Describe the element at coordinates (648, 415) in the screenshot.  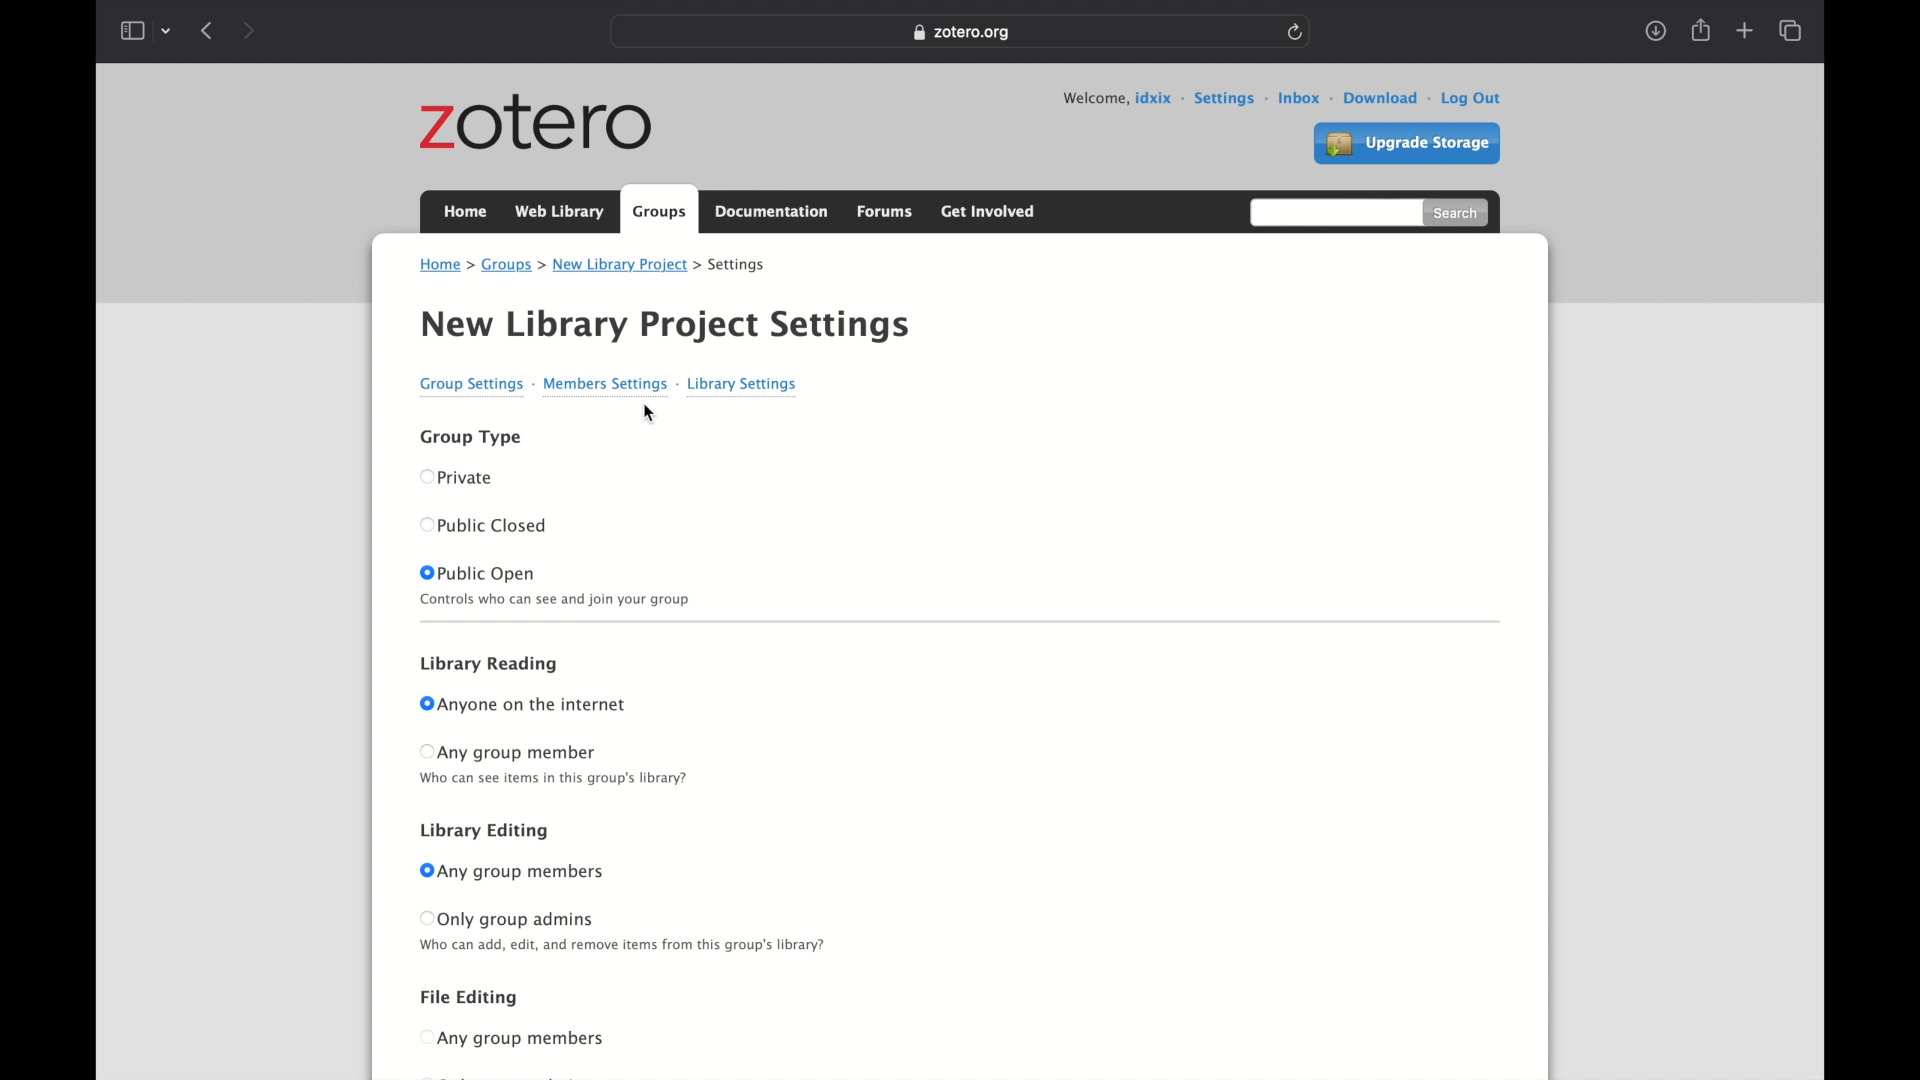
I see `cursor` at that location.